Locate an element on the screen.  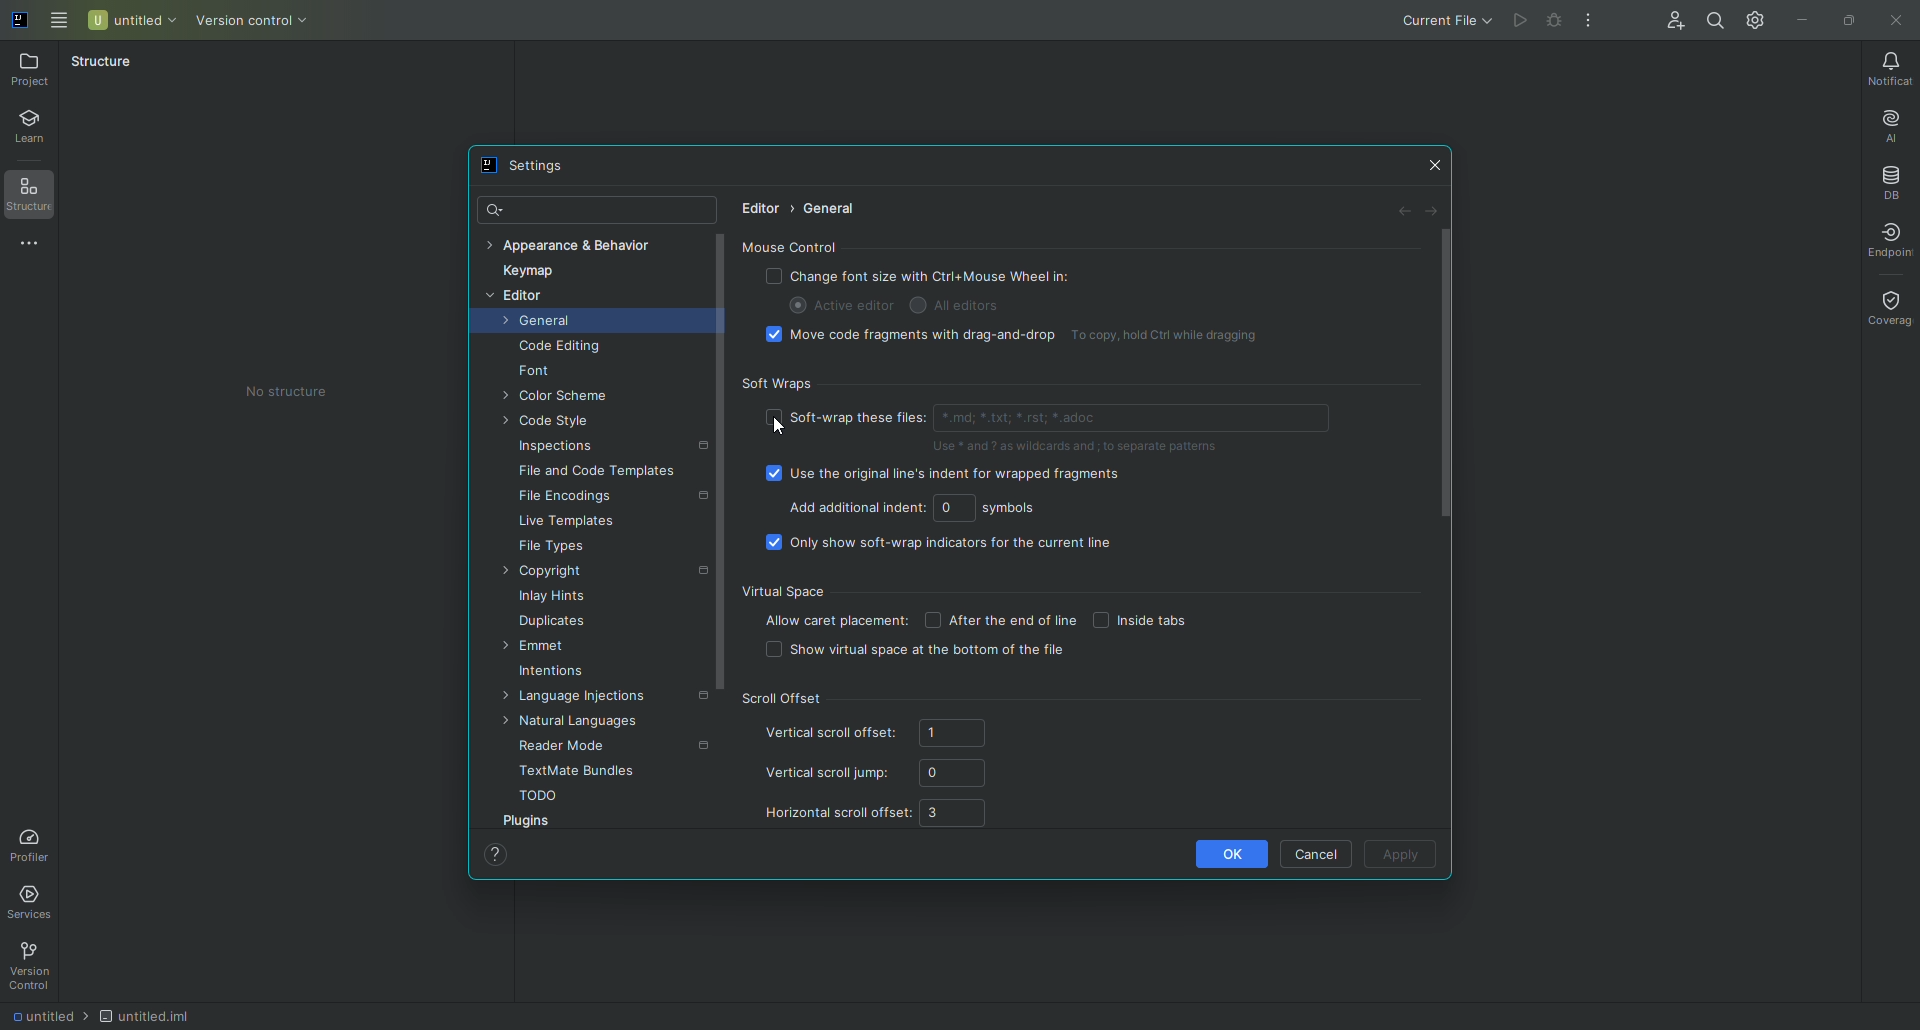
Untitled.iml is located at coordinates (144, 1012).